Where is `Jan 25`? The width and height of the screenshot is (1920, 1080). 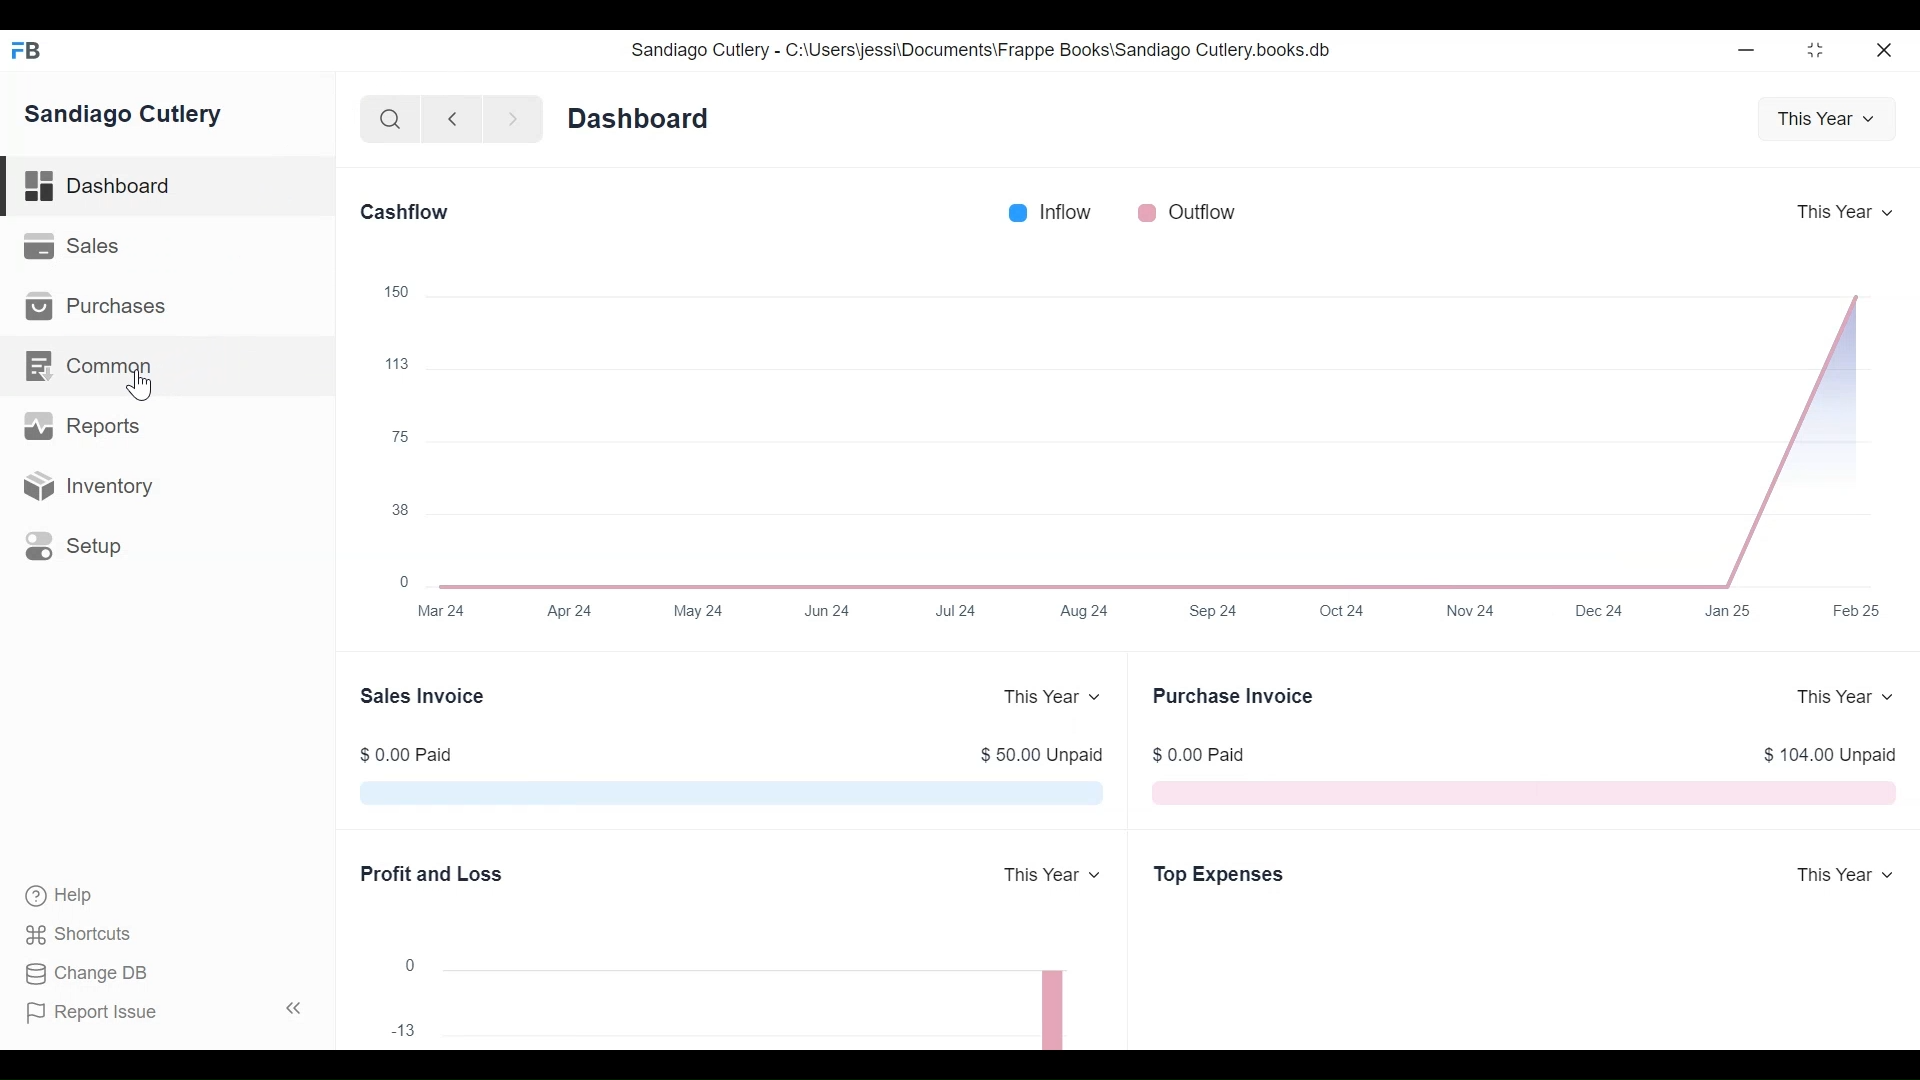
Jan 25 is located at coordinates (1728, 611).